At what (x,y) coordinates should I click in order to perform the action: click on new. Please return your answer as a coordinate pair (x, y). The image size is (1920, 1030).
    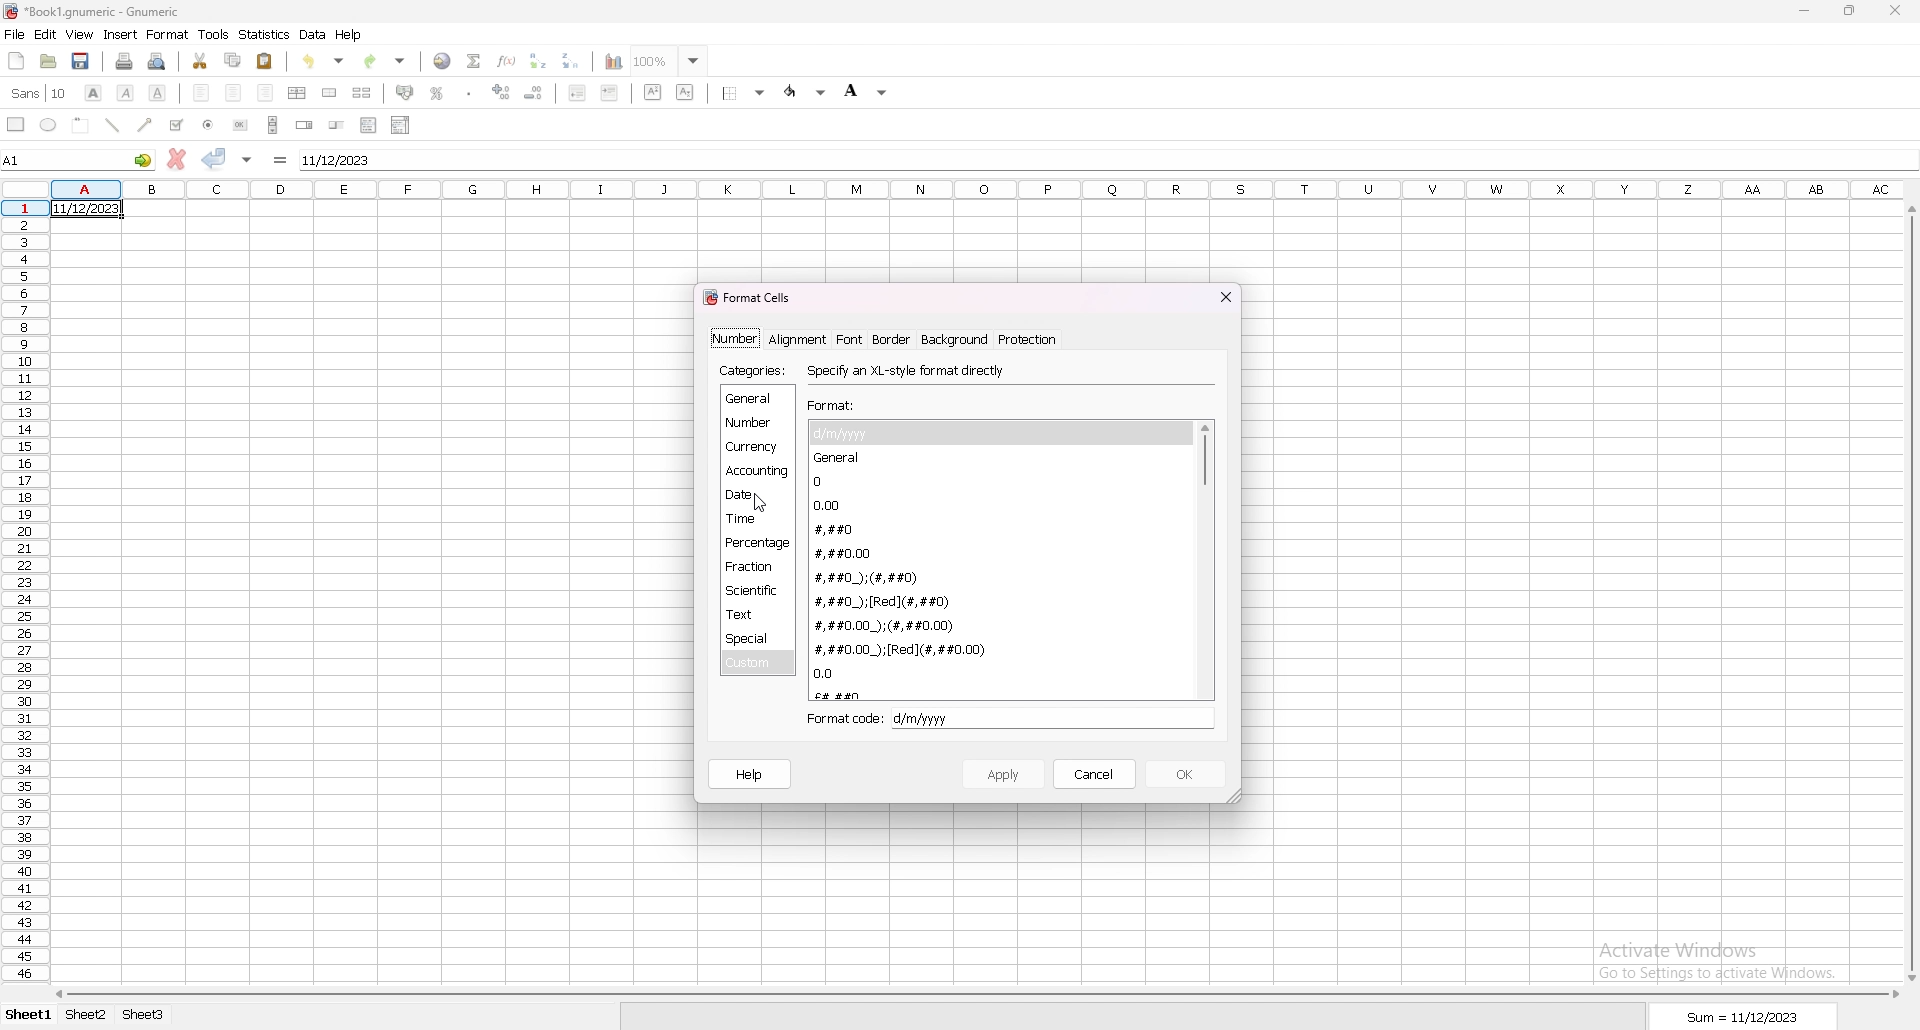
    Looking at the image, I should click on (16, 61).